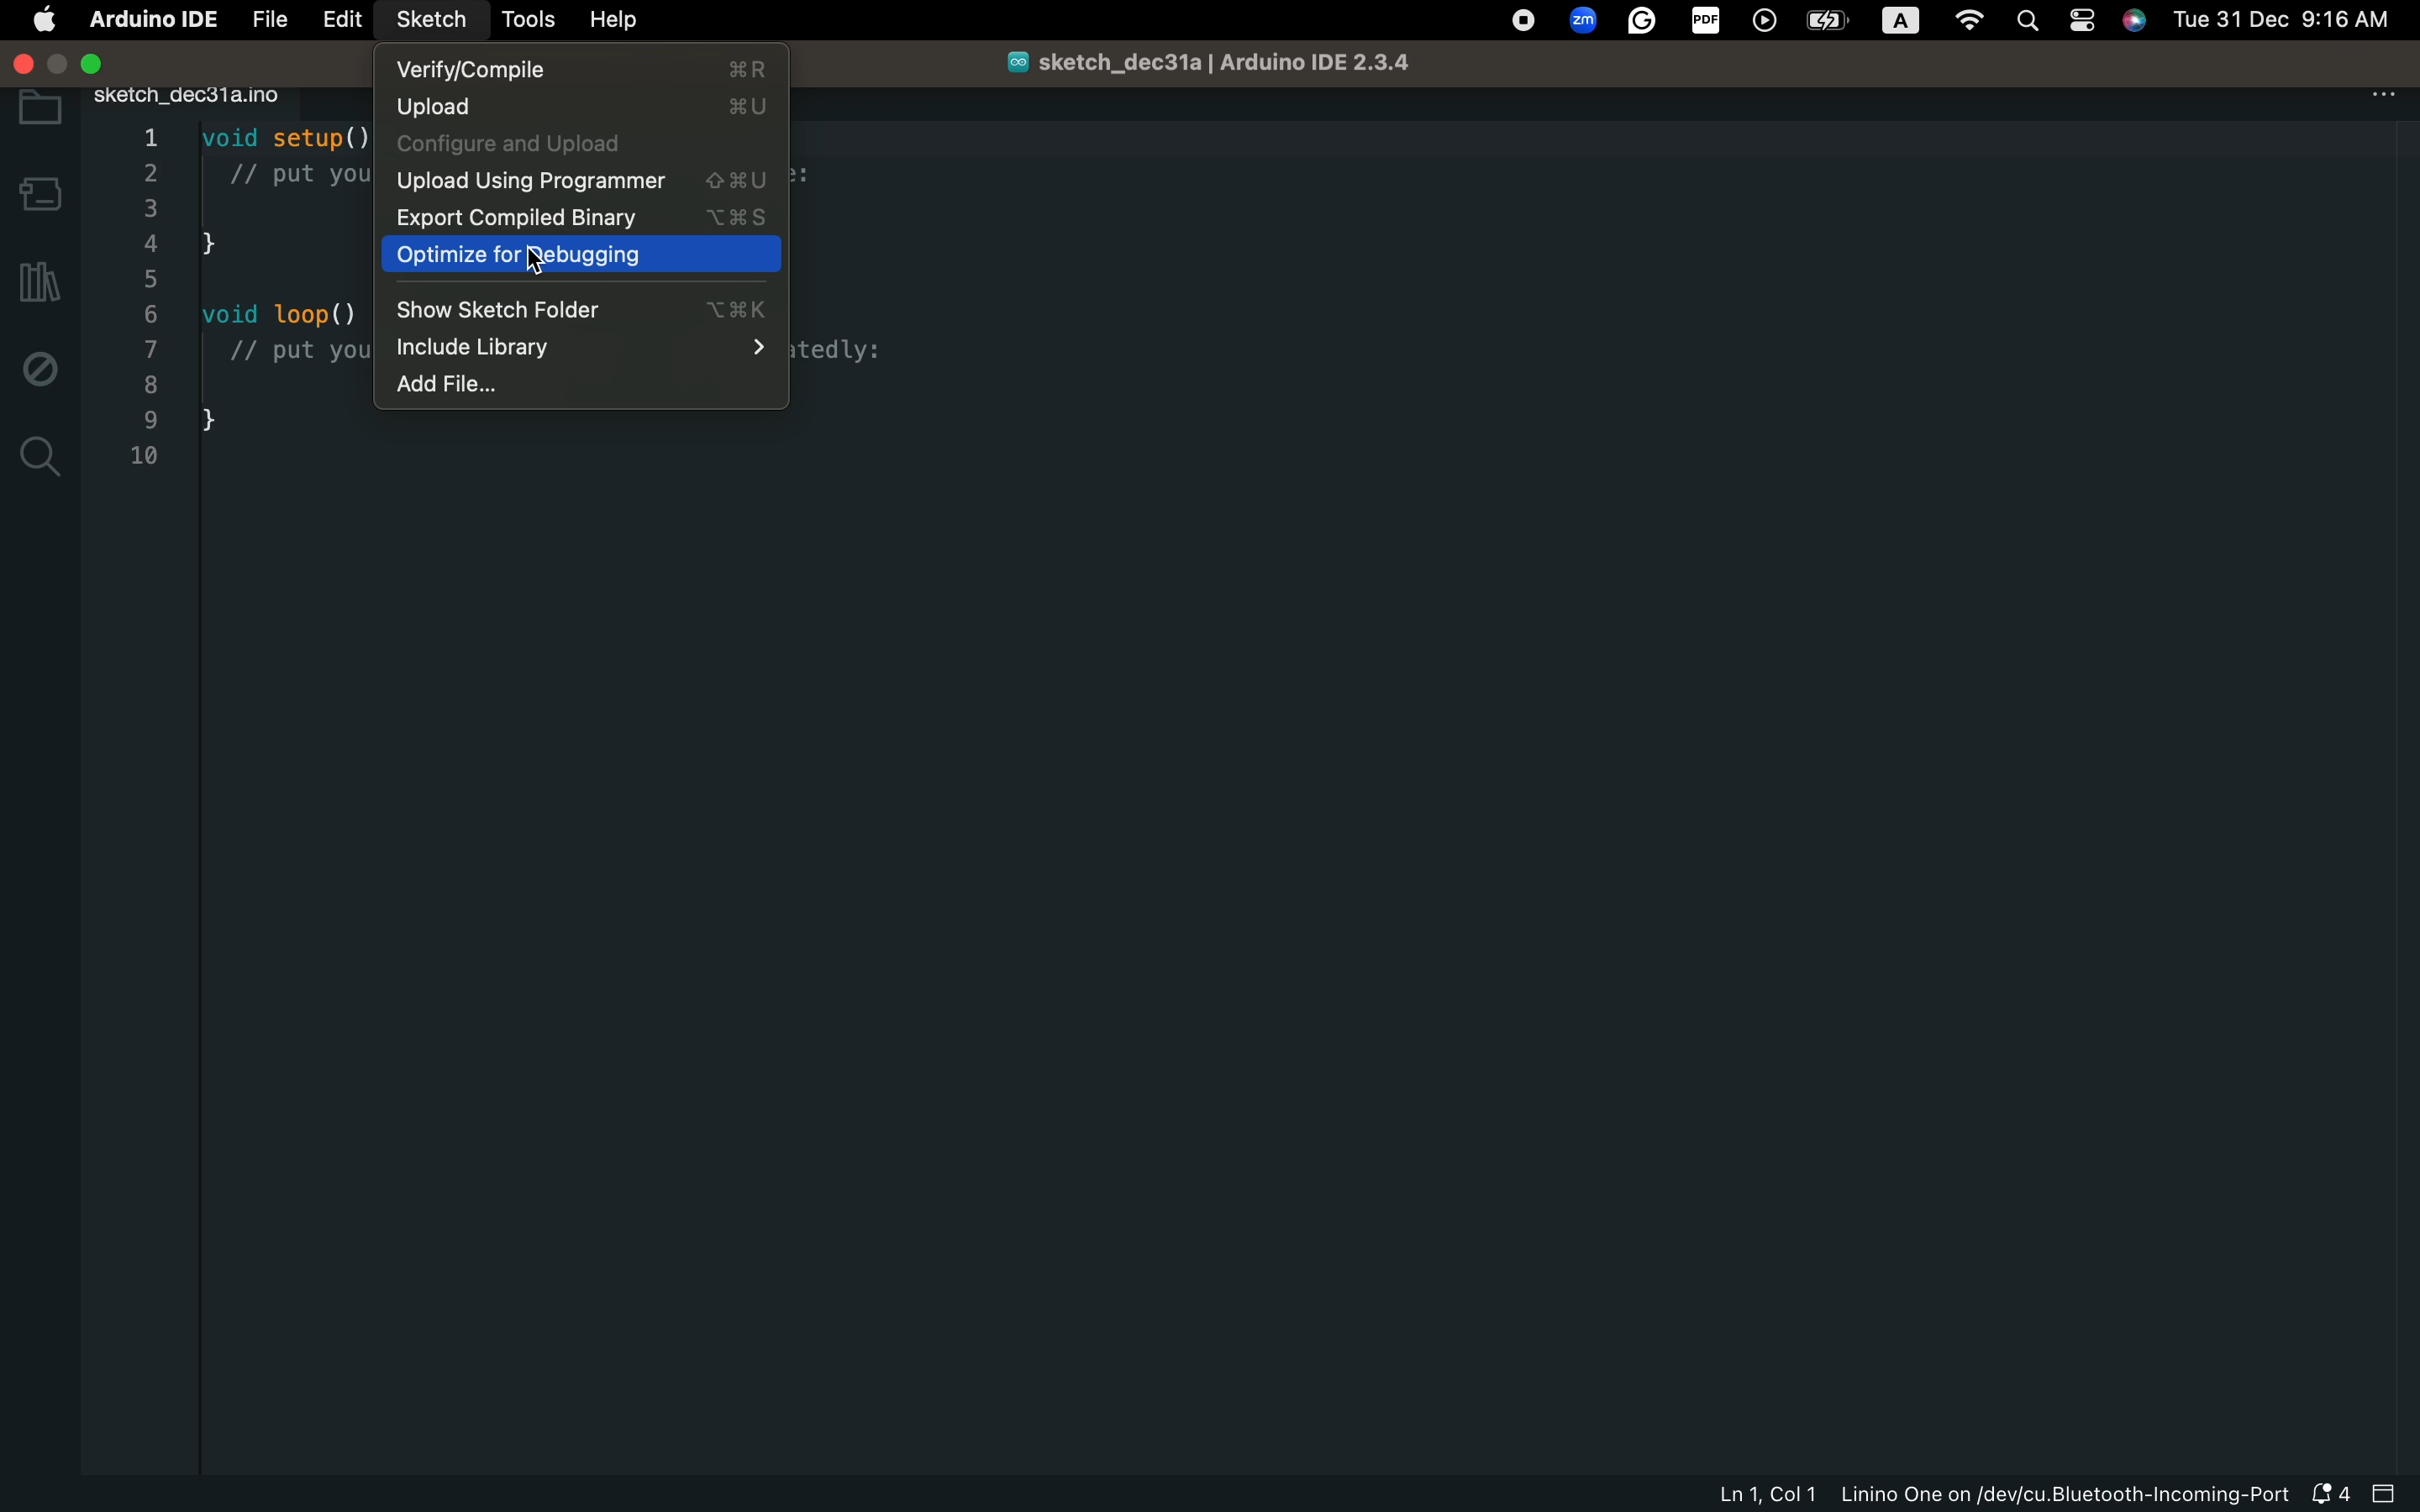 The width and height of the screenshot is (2420, 1512). Describe the element at coordinates (531, 18) in the screenshot. I see `tools` at that location.